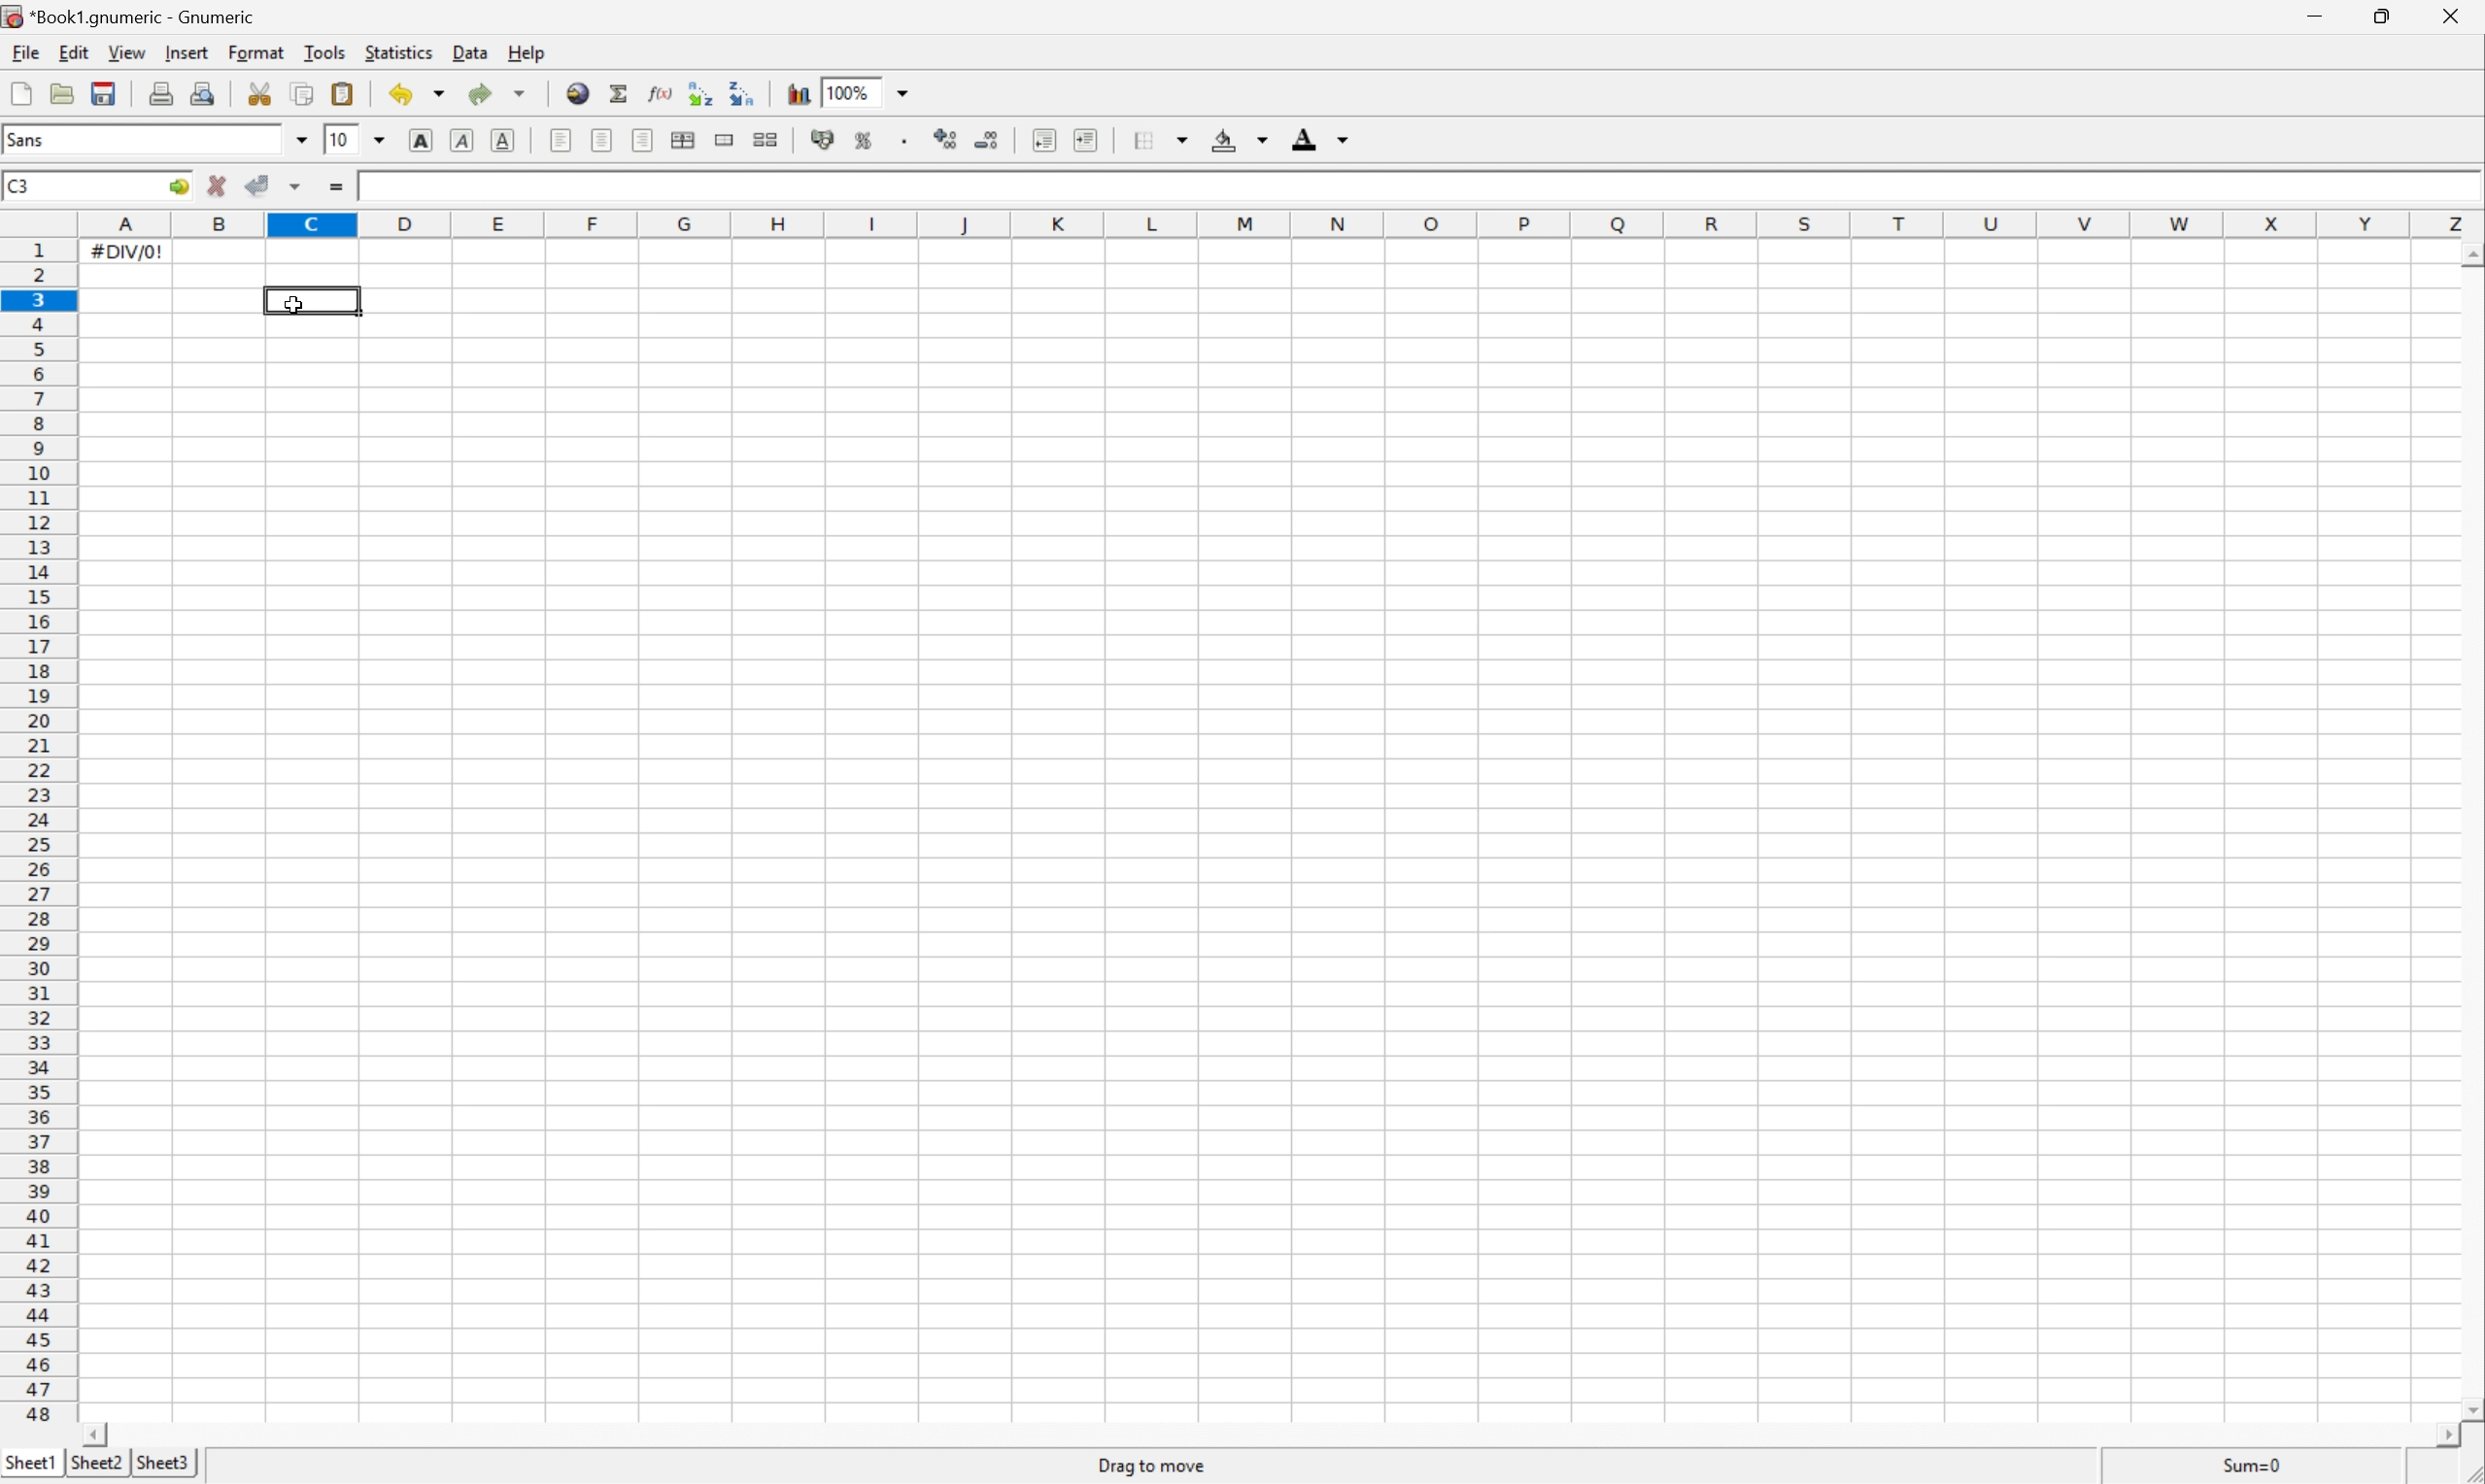  Describe the element at coordinates (727, 140) in the screenshot. I see `Merge a range of cells` at that location.